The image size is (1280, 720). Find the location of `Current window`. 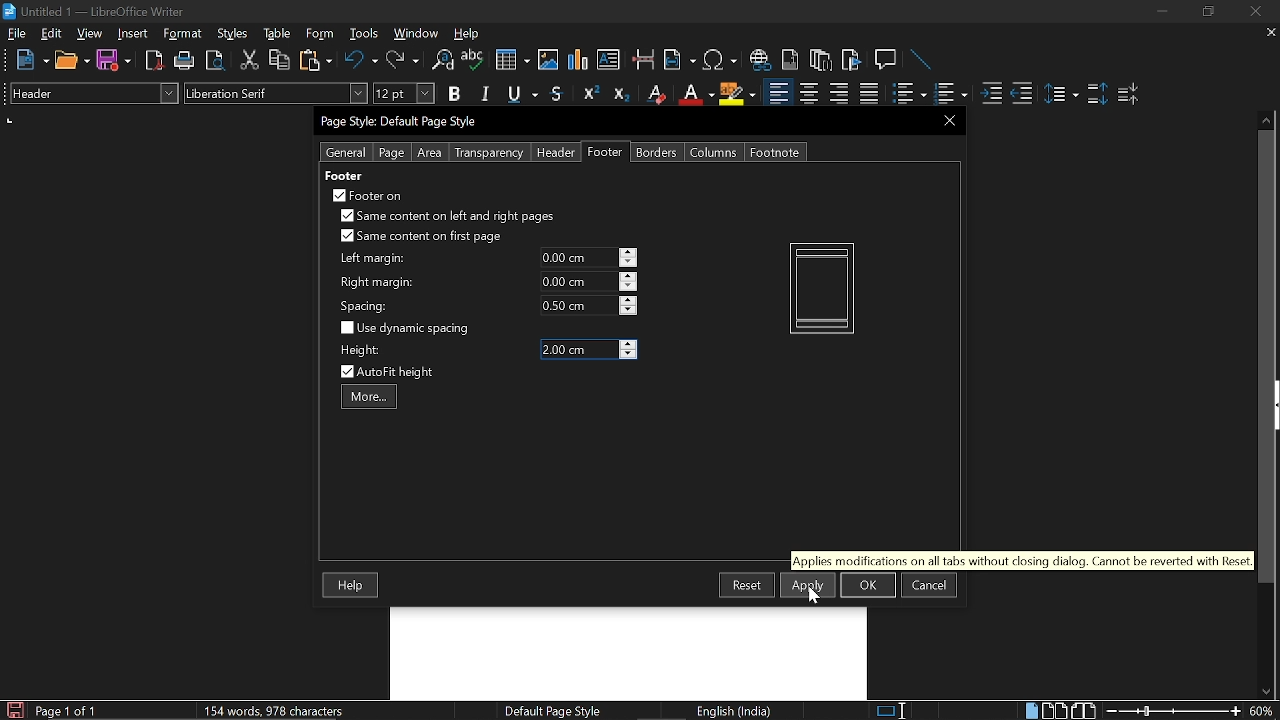

Current window is located at coordinates (402, 122).